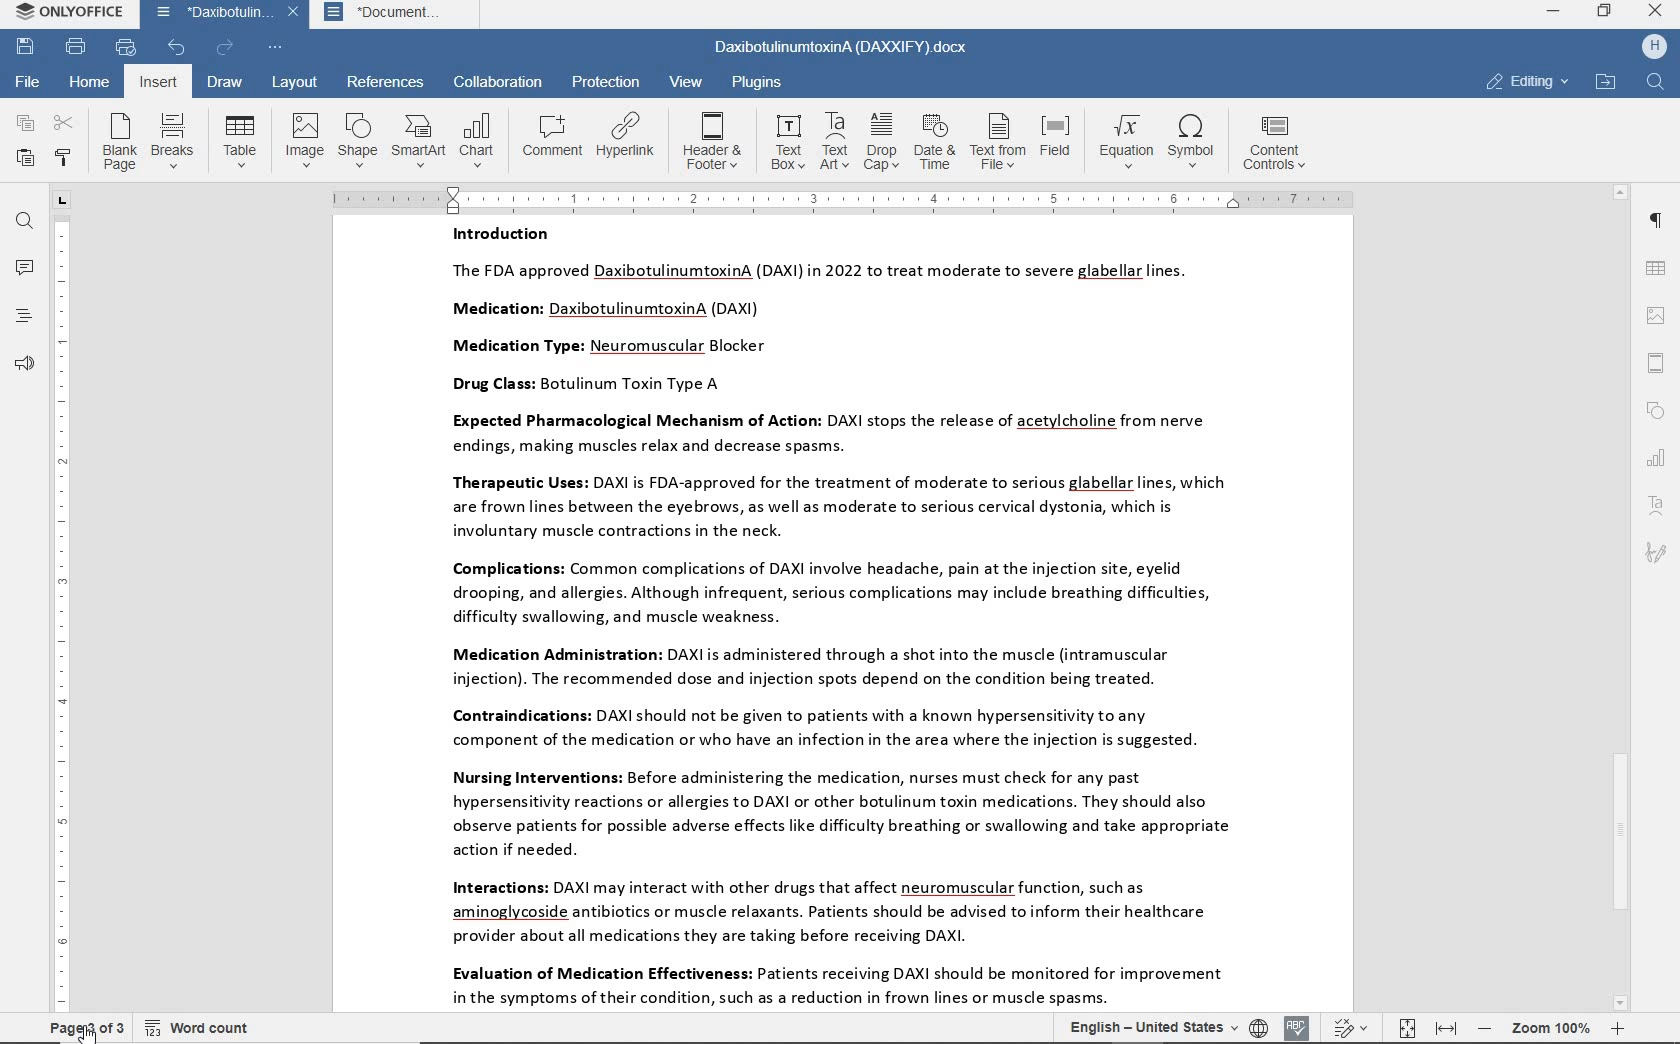  I want to click on zoom 100%, so click(1550, 1027).